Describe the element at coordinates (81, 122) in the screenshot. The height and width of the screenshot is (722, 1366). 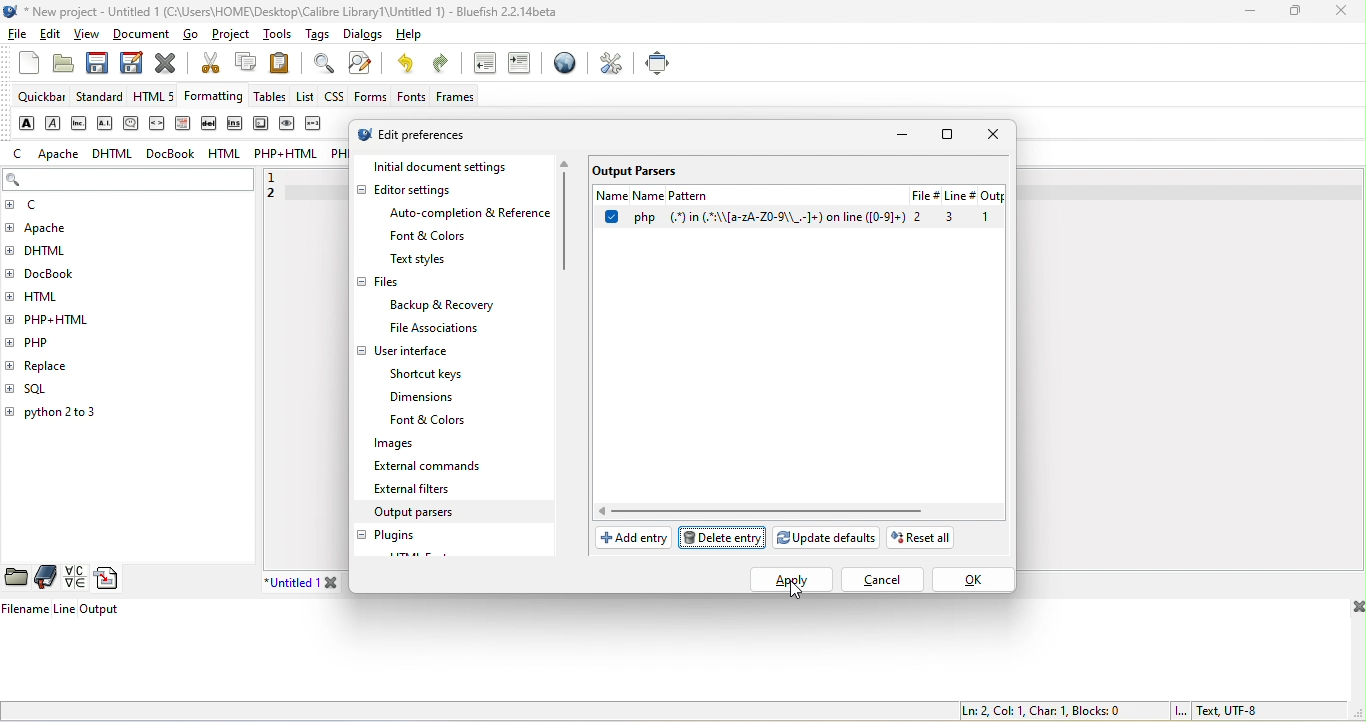
I see `abbreviation` at that location.